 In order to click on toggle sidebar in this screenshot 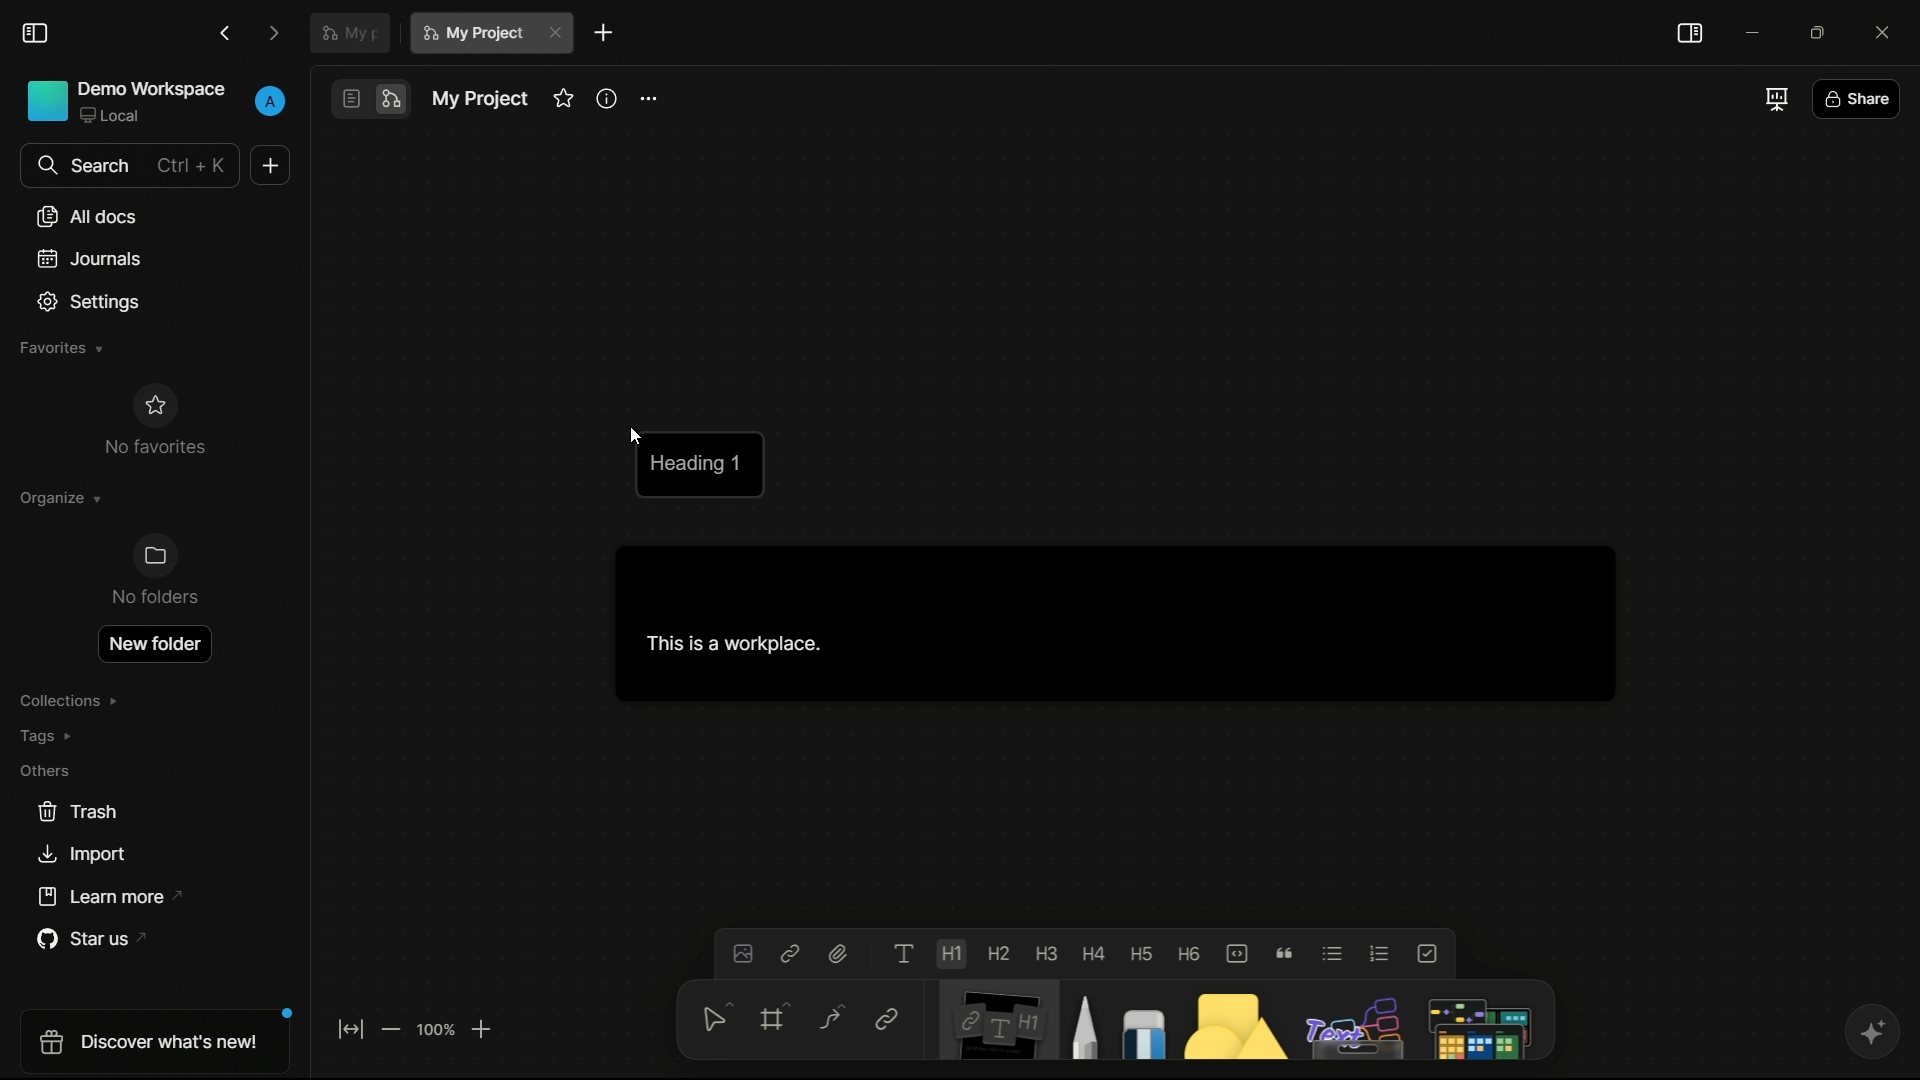, I will do `click(40, 32)`.